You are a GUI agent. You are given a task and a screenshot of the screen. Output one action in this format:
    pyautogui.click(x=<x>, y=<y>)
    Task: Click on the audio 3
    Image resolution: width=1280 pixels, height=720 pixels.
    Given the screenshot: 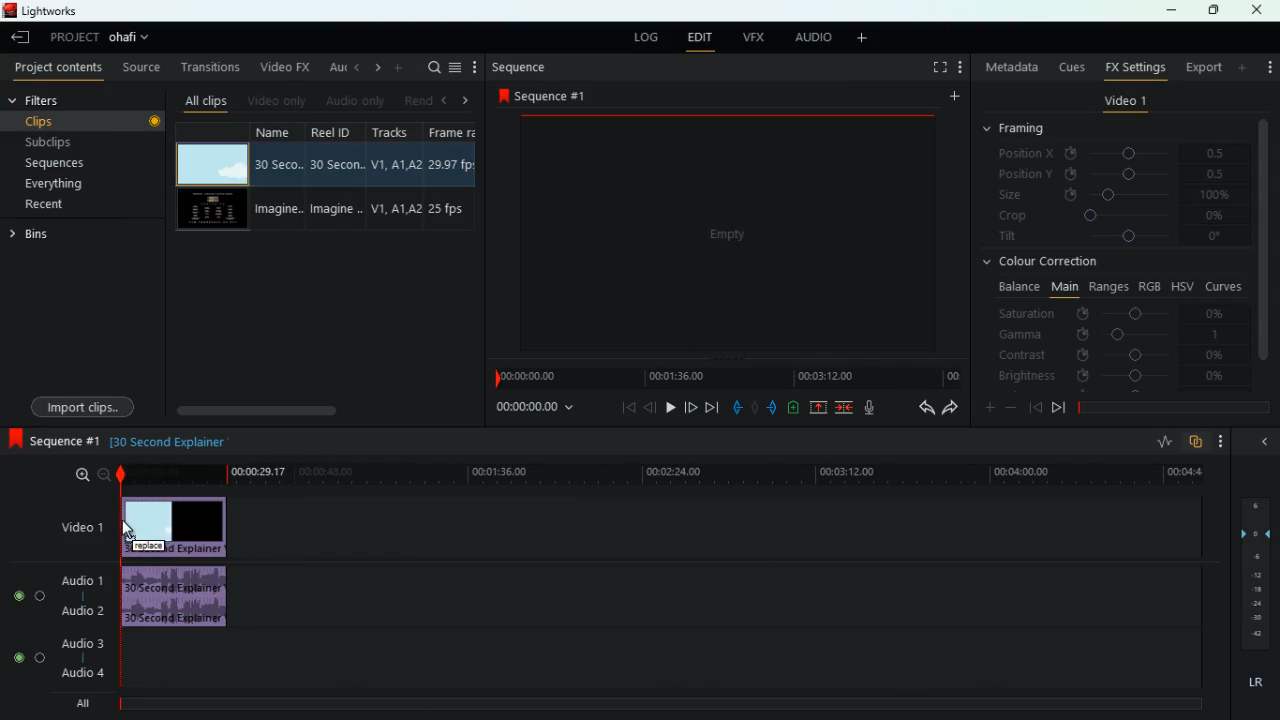 What is the action you would take?
    pyautogui.click(x=79, y=645)
    